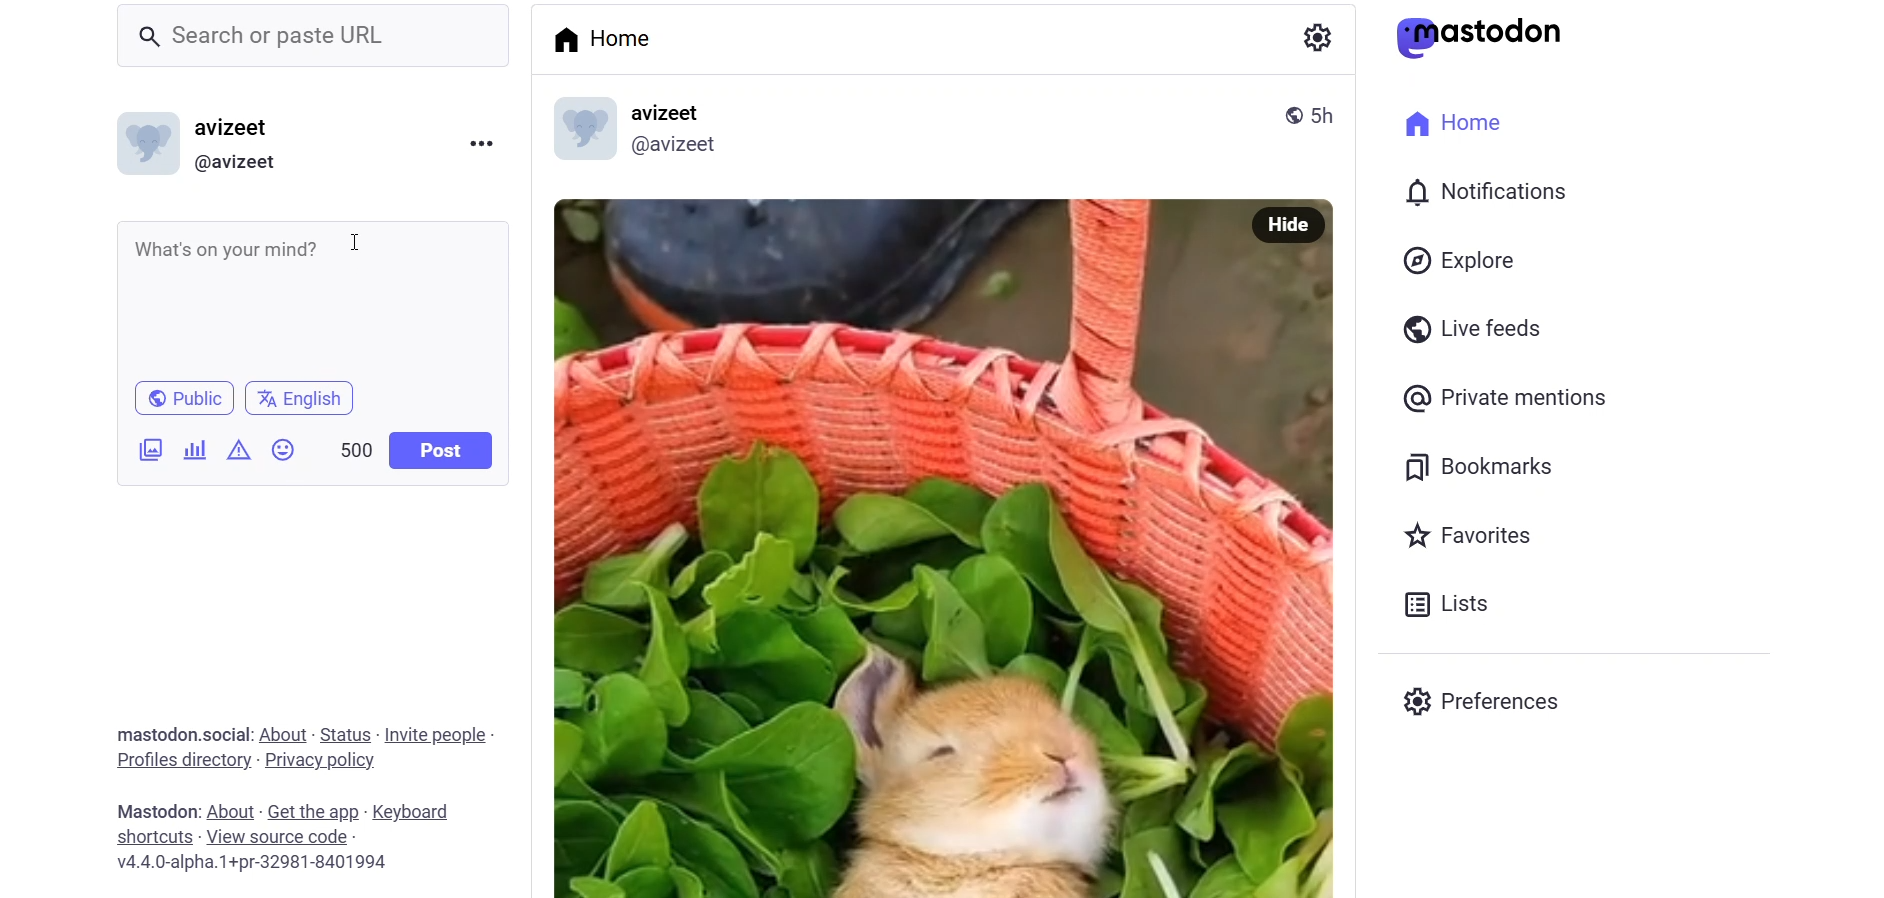  What do you see at coordinates (1460, 122) in the screenshot?
I see `home` at bounding box center [1460, 122].